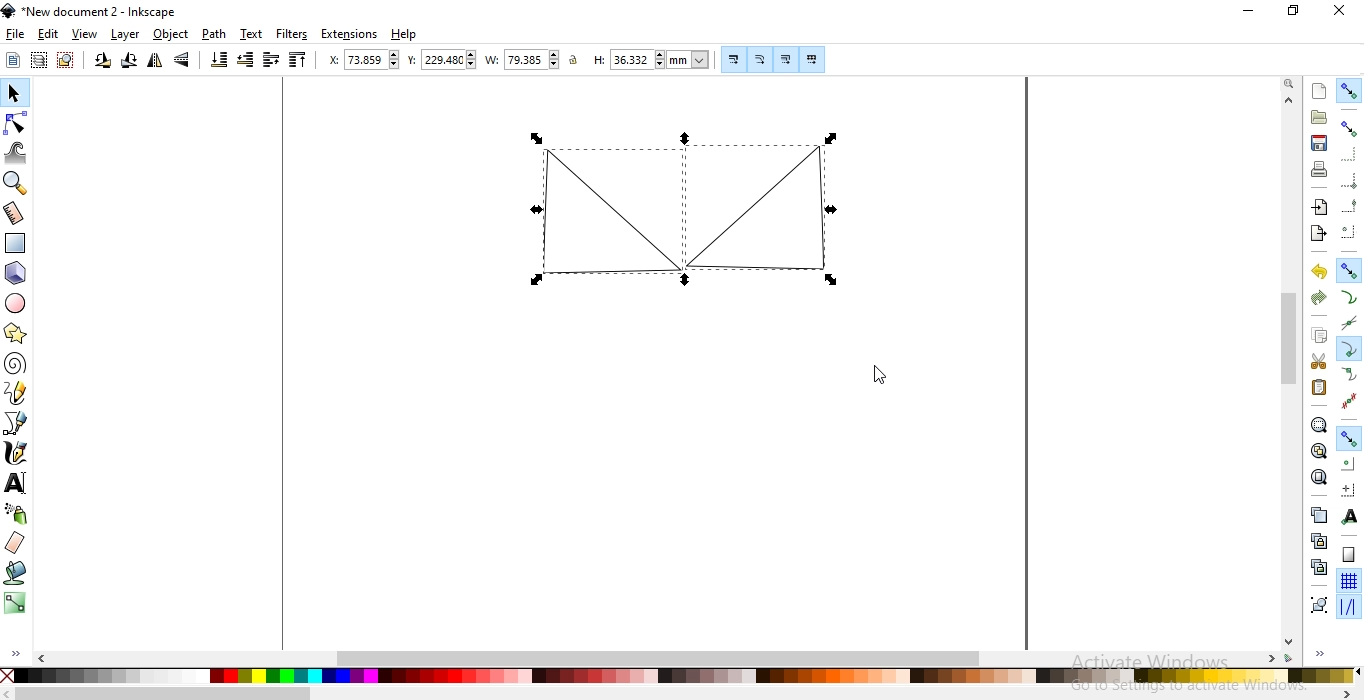  I want to click on group selected objects, so click(1321, 605).